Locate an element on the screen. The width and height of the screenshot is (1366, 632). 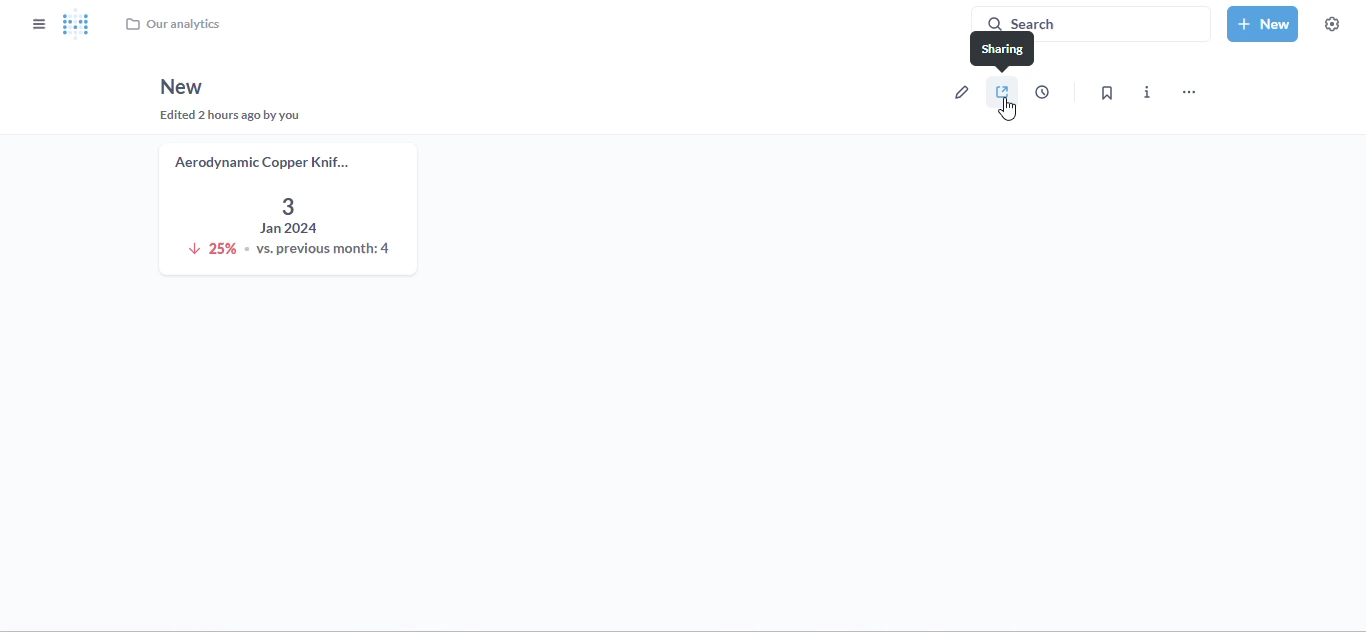
bookmark is located at coordinates (1106, 92).